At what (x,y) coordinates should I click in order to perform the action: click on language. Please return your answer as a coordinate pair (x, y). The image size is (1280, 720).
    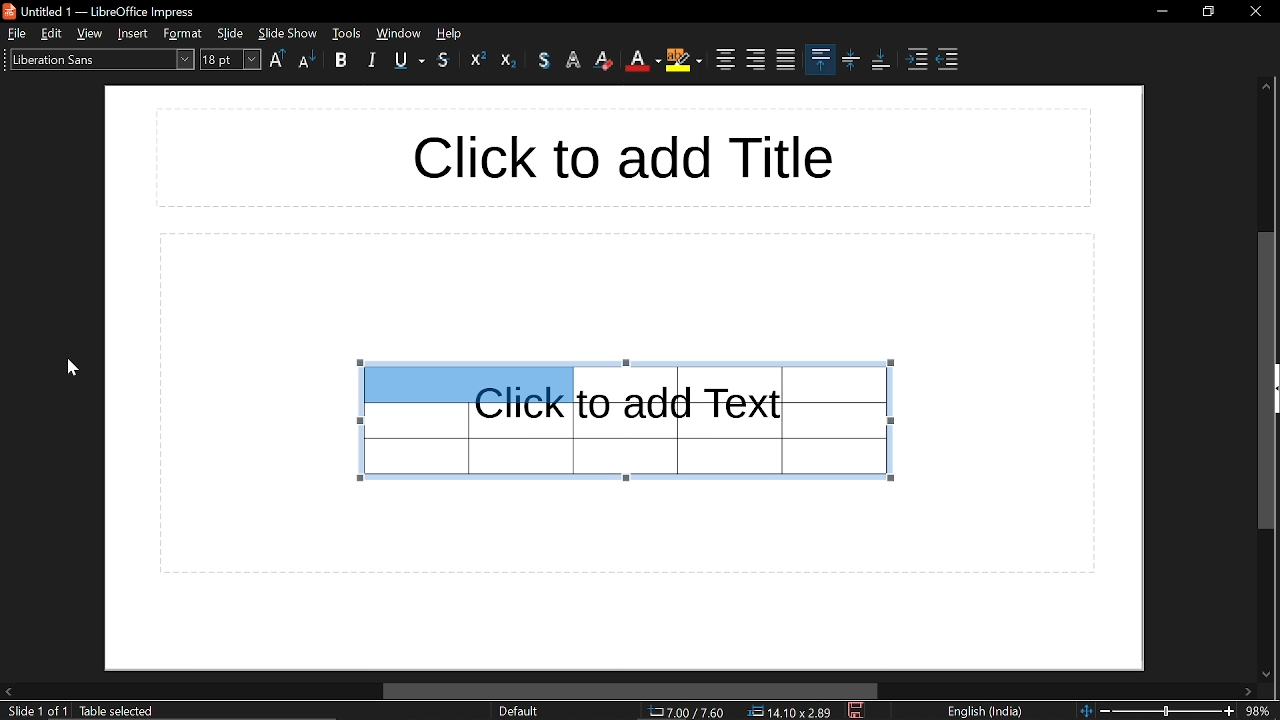
    Looking at the image, I should click on (990, 712).